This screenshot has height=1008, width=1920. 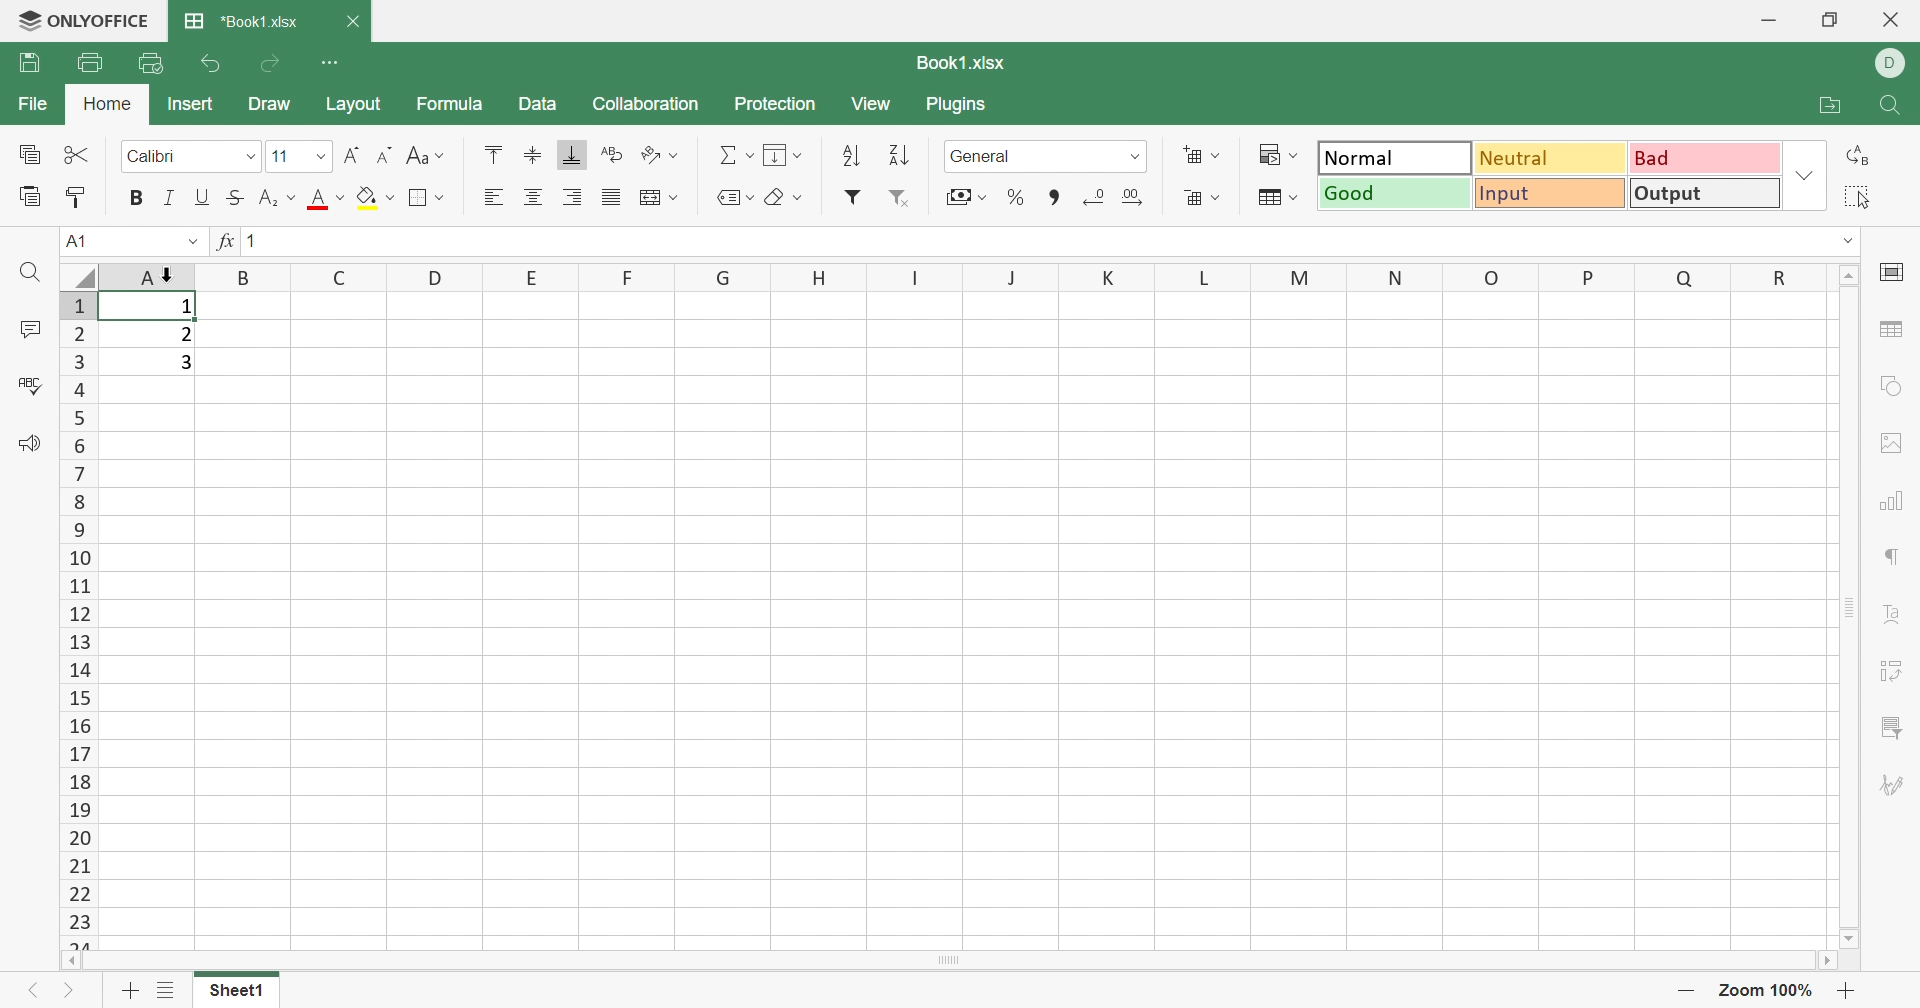 What do you see at coordinates (189, 364) in the screenshot?
I see `3` at bounding box center [189, 364].